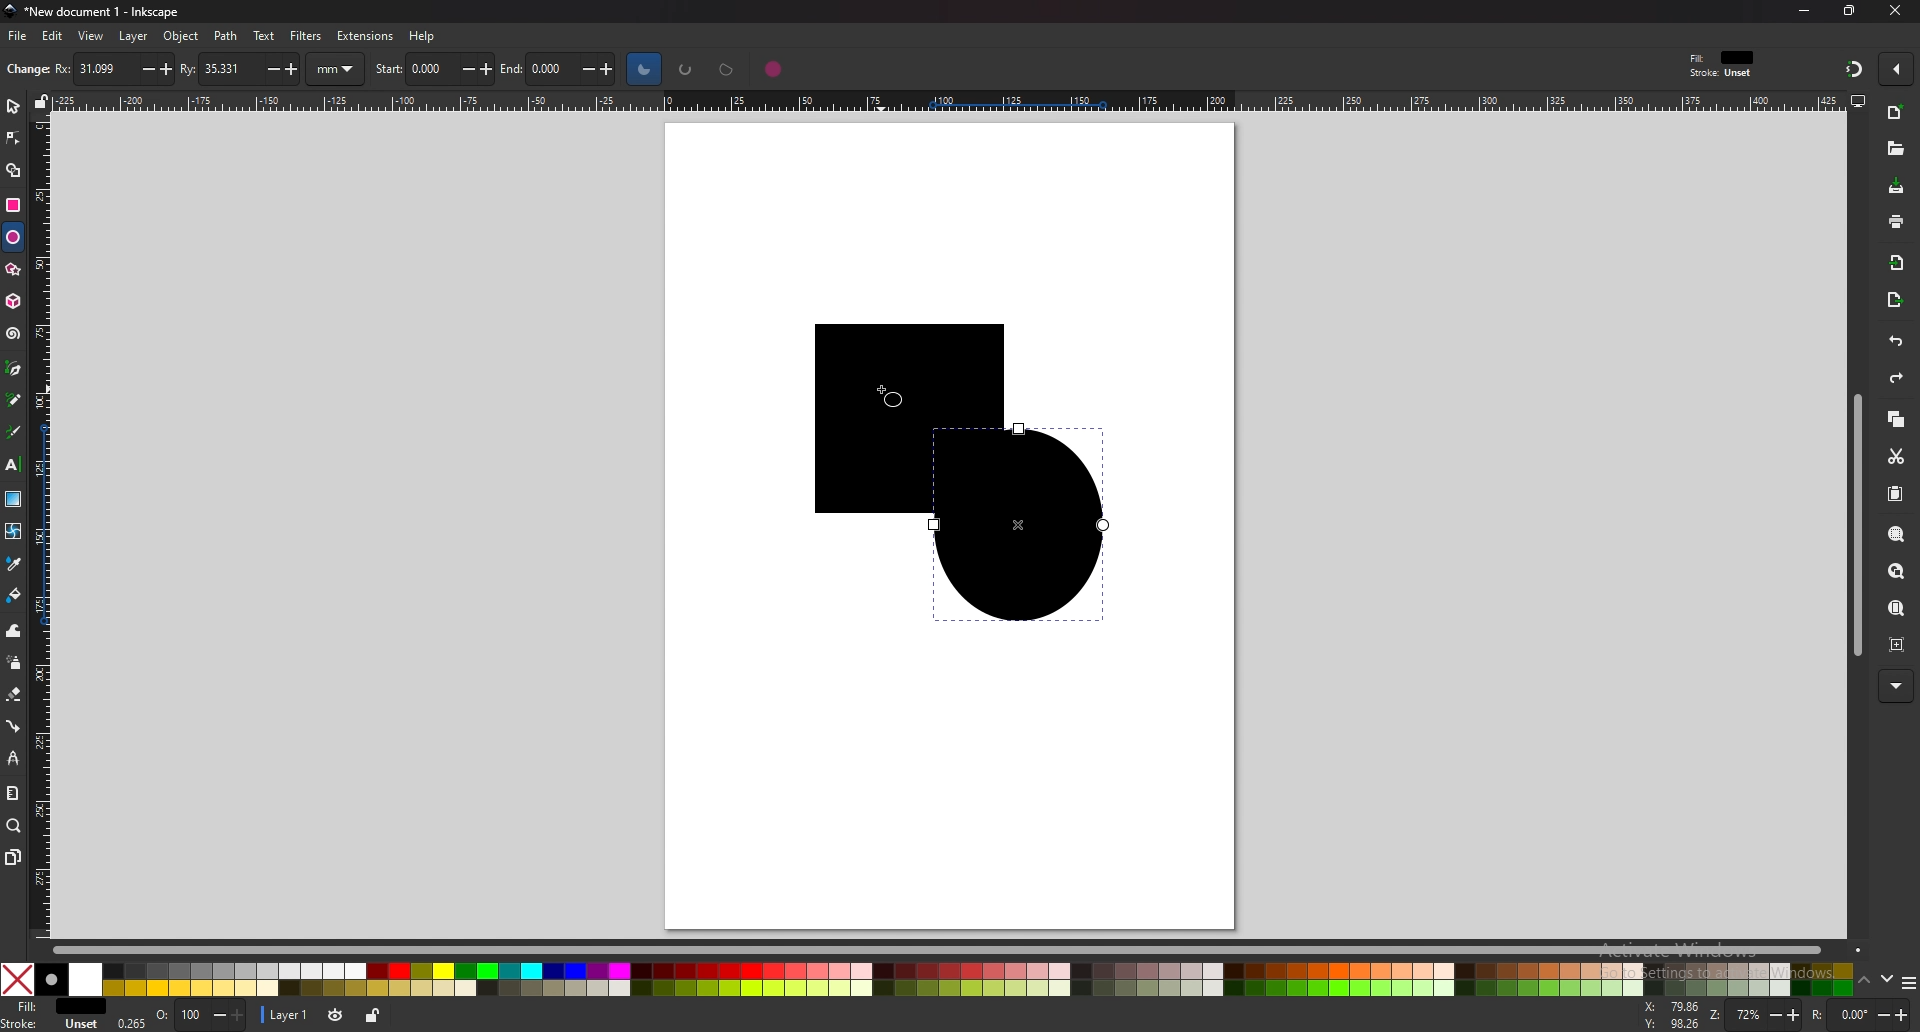  I want to click on gradient, so click(13, 499).